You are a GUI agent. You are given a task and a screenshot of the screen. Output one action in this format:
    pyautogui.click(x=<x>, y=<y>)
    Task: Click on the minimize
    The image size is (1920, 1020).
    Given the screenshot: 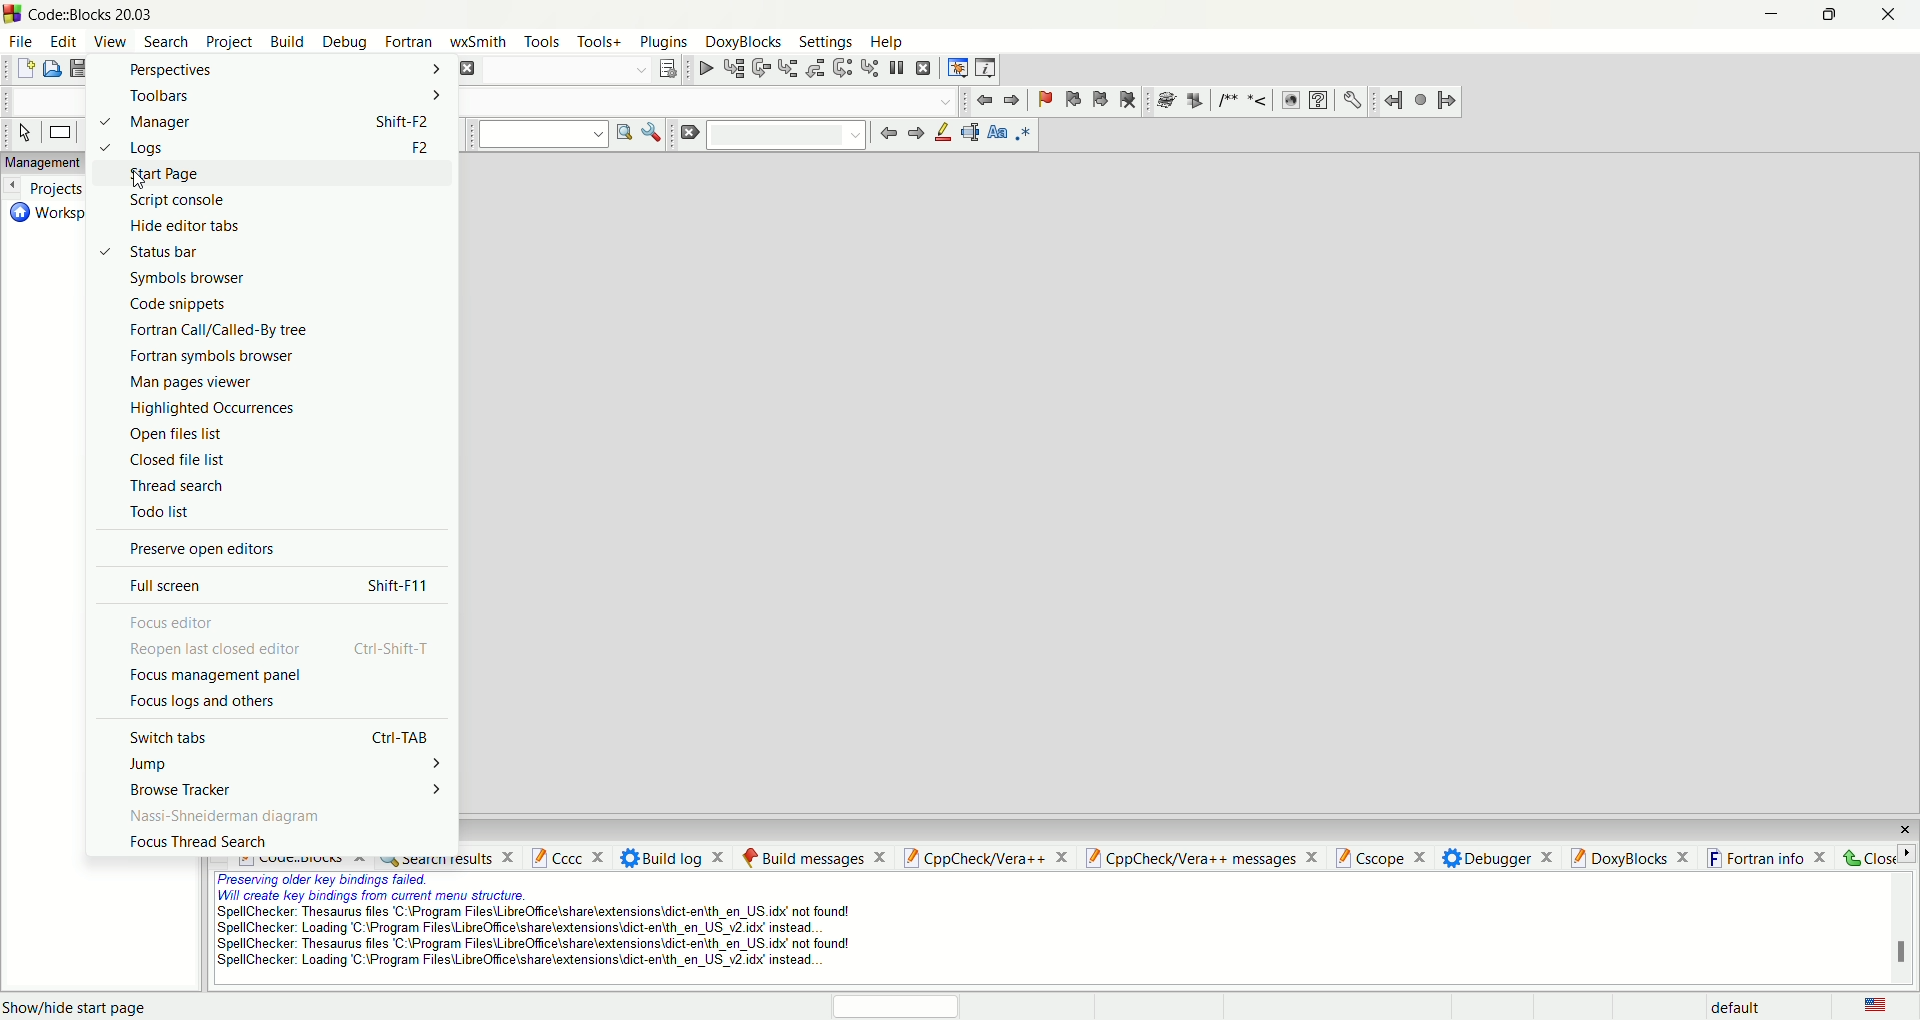 What is the action you would take?
    pyautogui.click(x=1767, y=18)
    